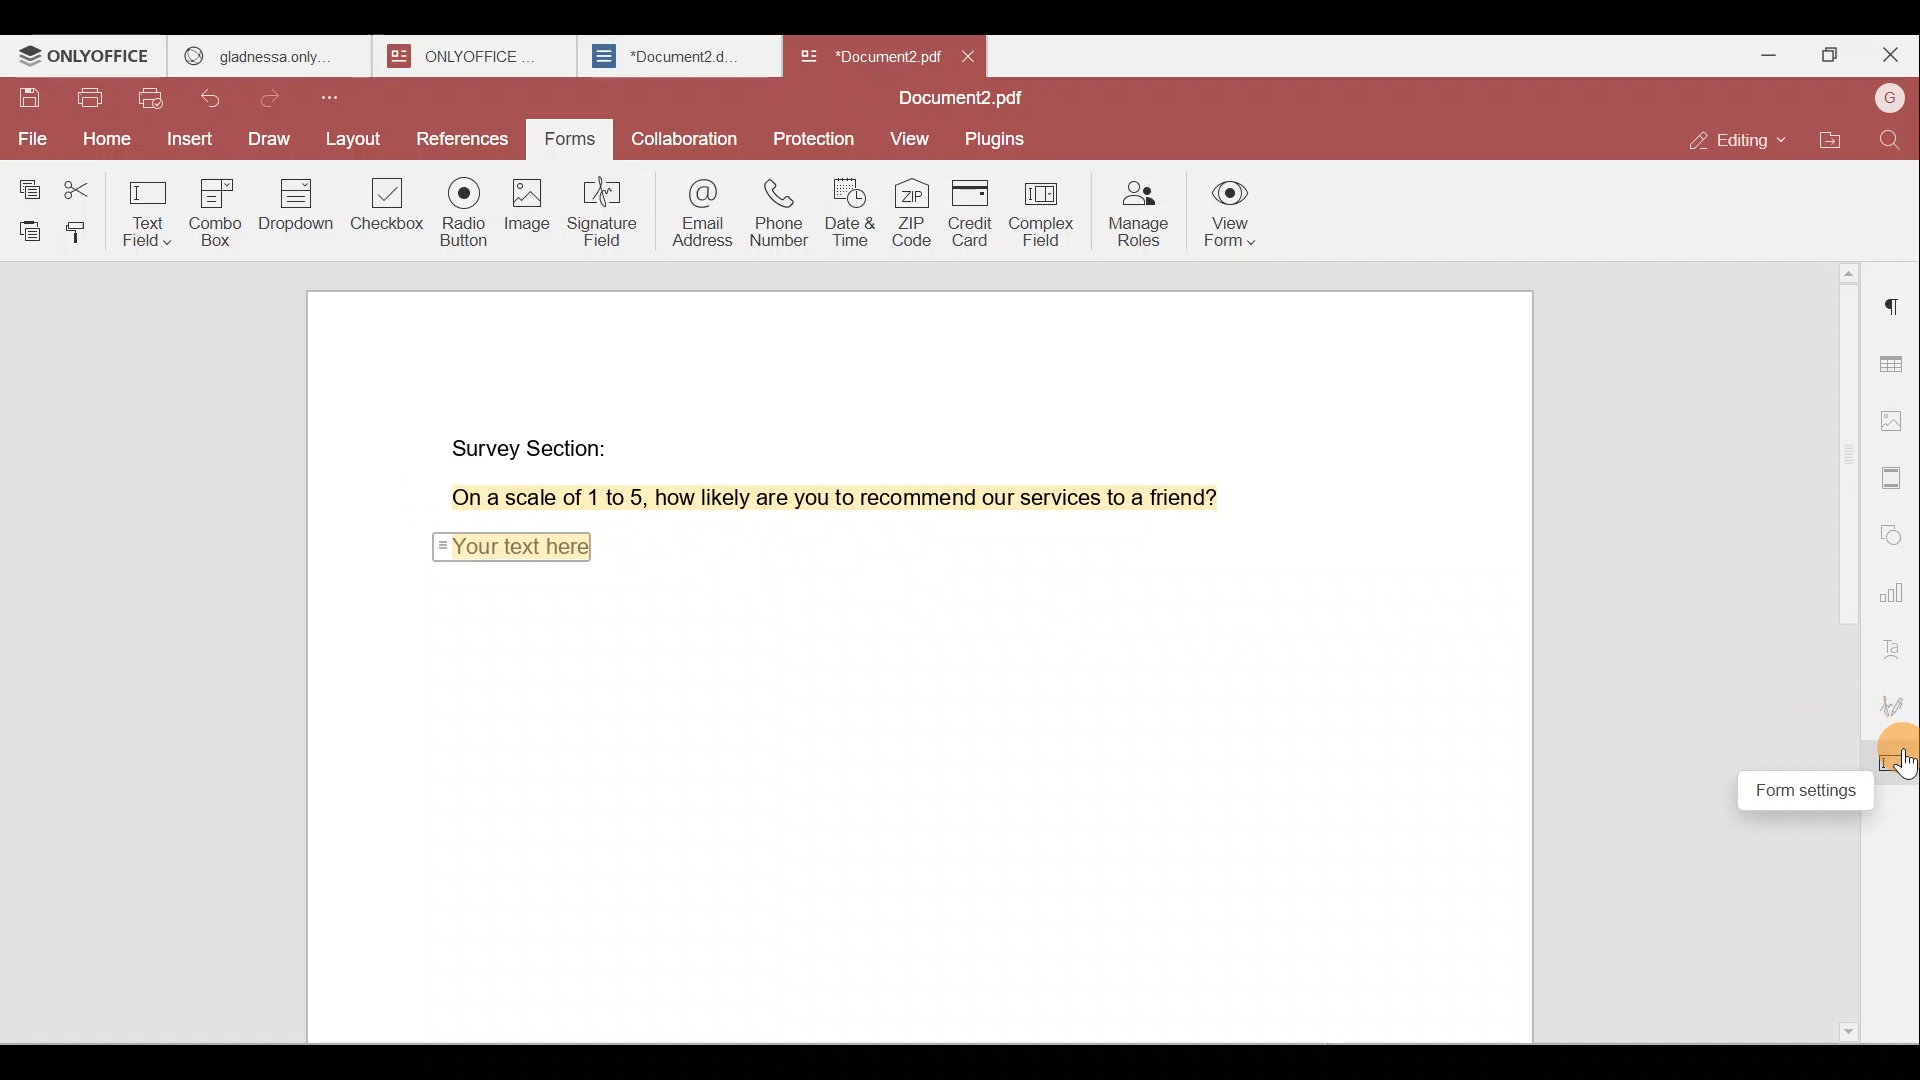 The height and width of the screenshot is (1080, 1920). Describe the element at coordinates (389, 211) in the screenshot. I see `Checkbox` at that location.